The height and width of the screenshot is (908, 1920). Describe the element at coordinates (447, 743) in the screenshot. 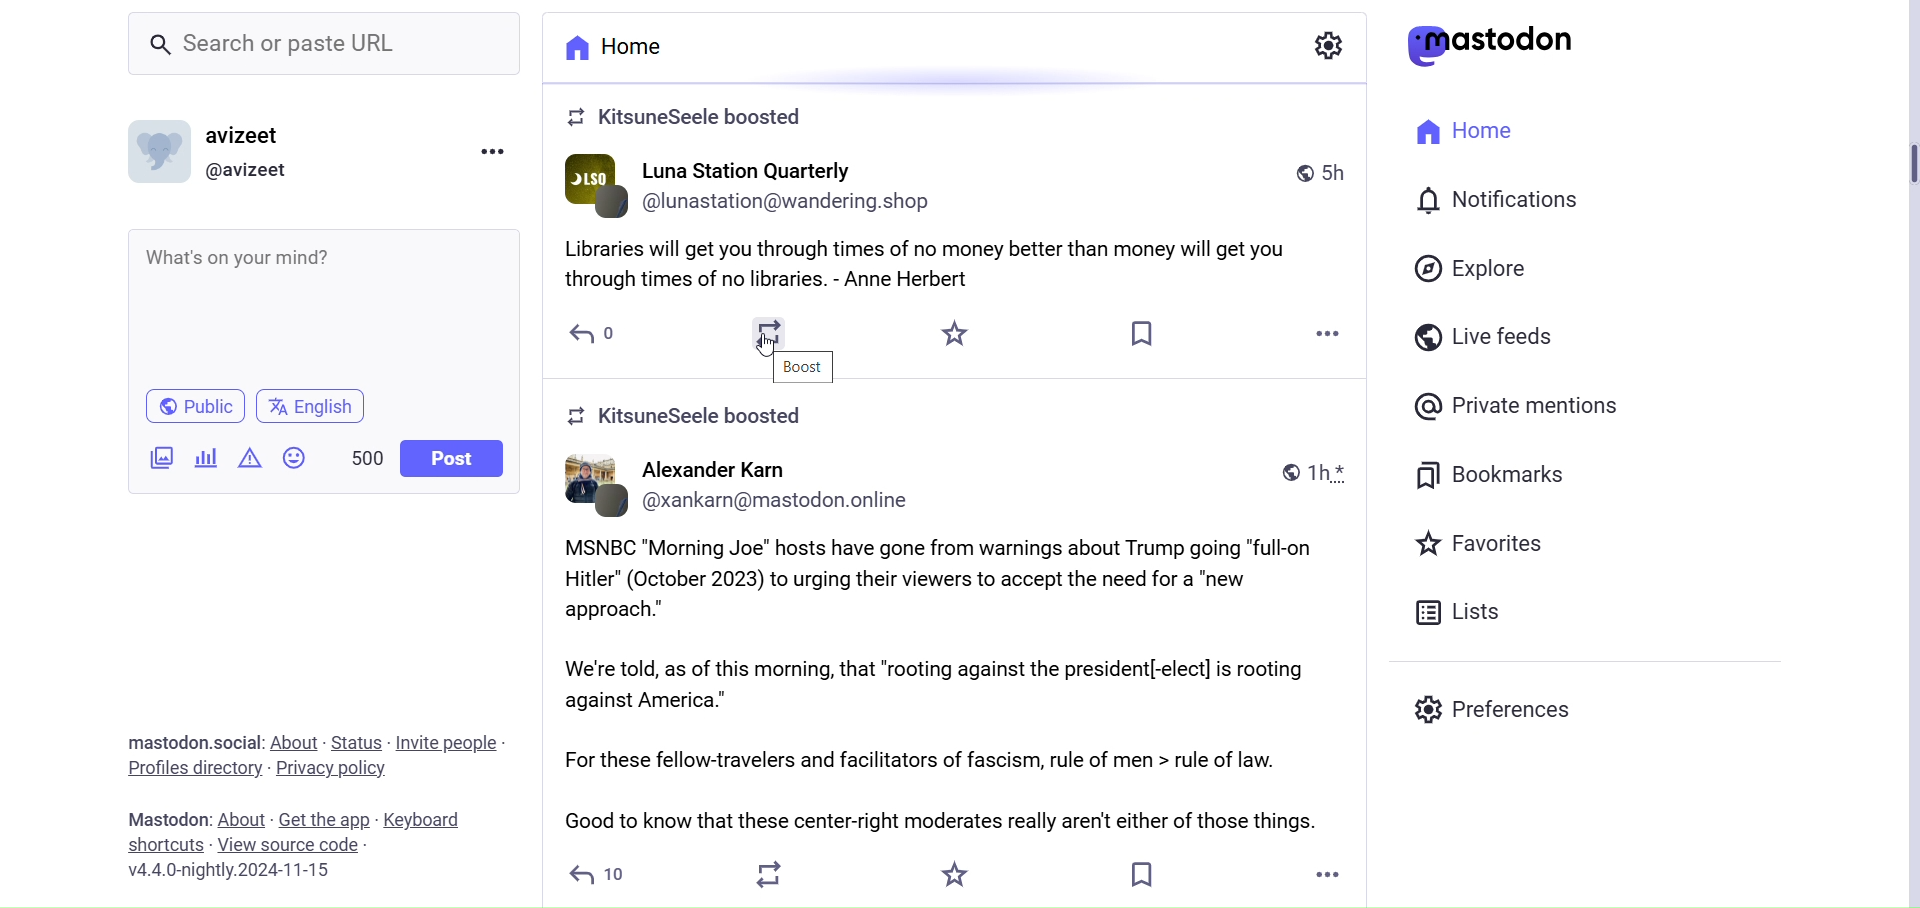

I see `Invite People` at that location.